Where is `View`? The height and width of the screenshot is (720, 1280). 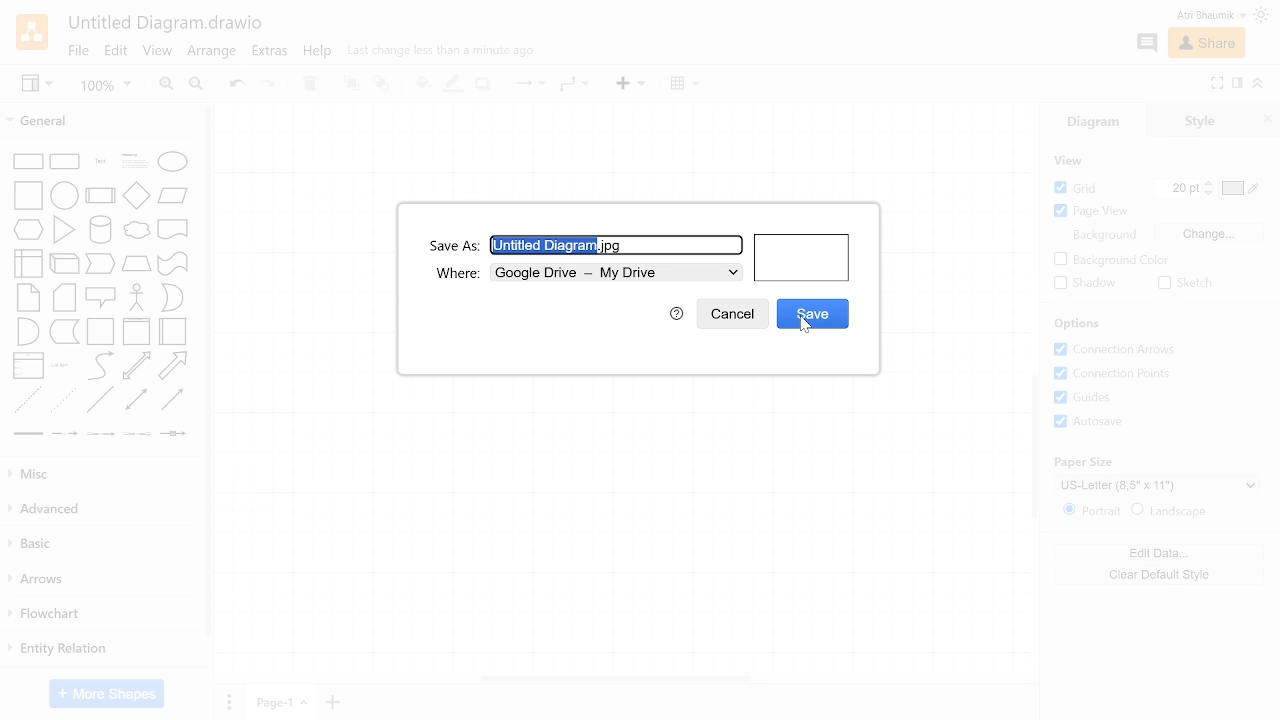 View is located at coordinates (38, 86).